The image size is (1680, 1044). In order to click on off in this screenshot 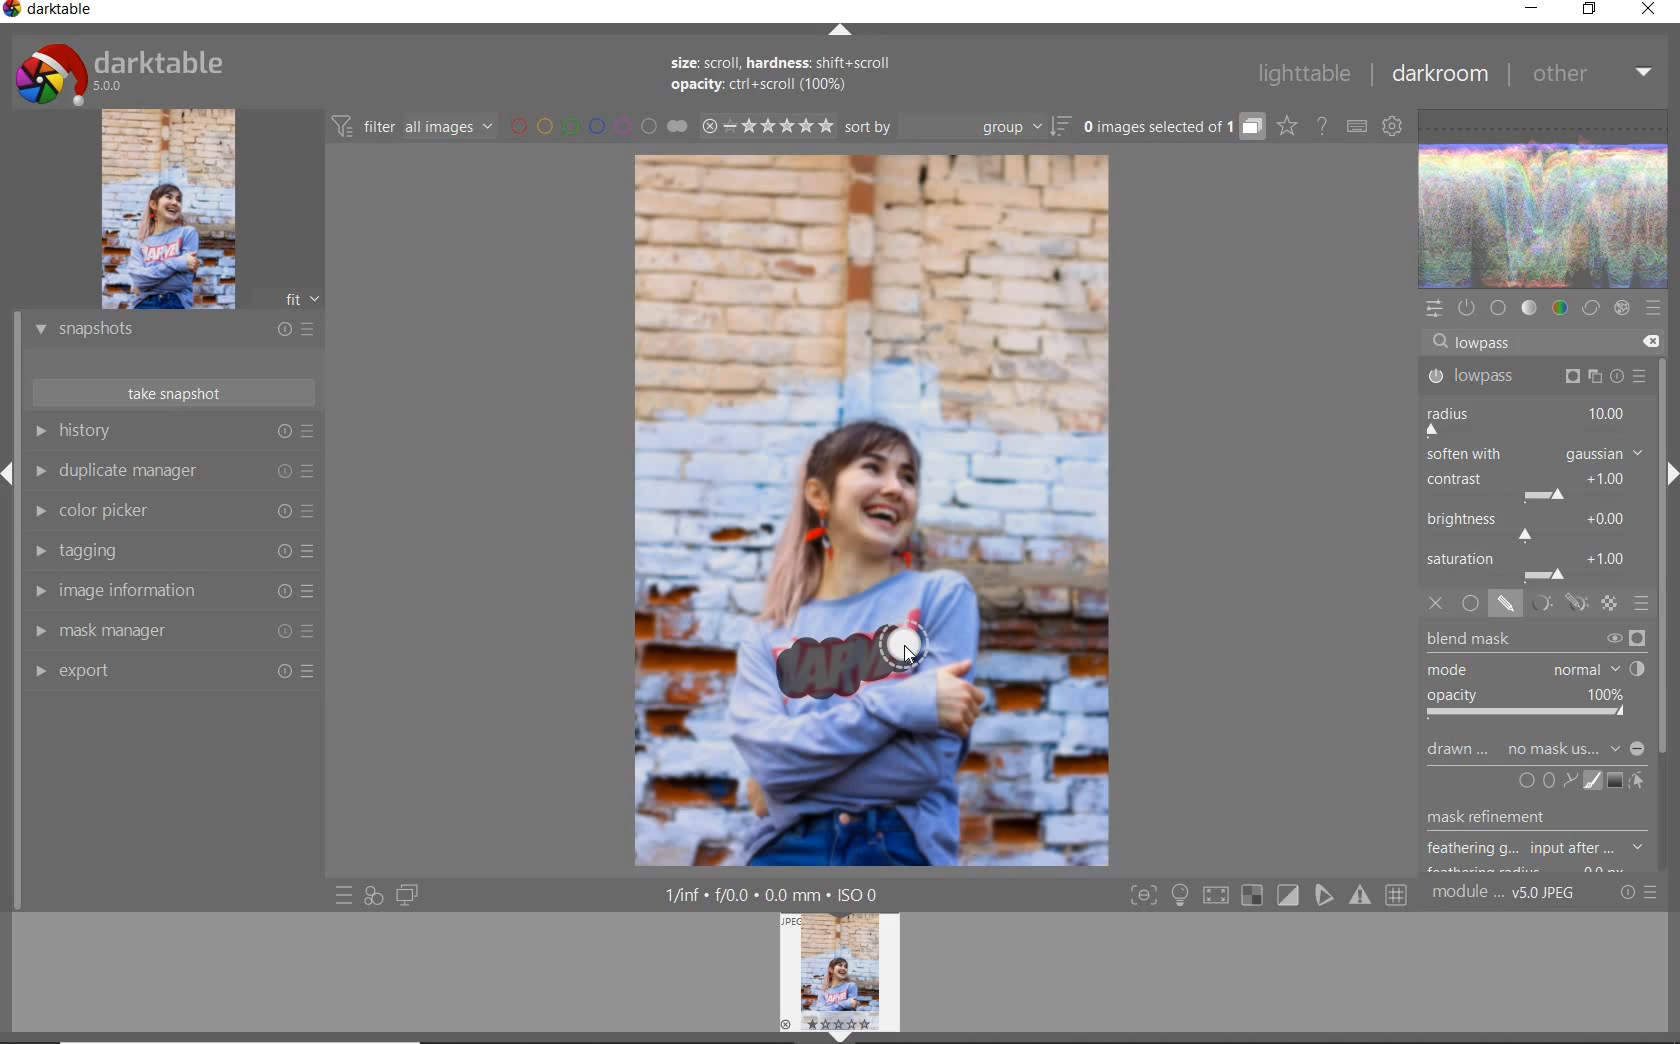, I will do `click(1439, 605)`.